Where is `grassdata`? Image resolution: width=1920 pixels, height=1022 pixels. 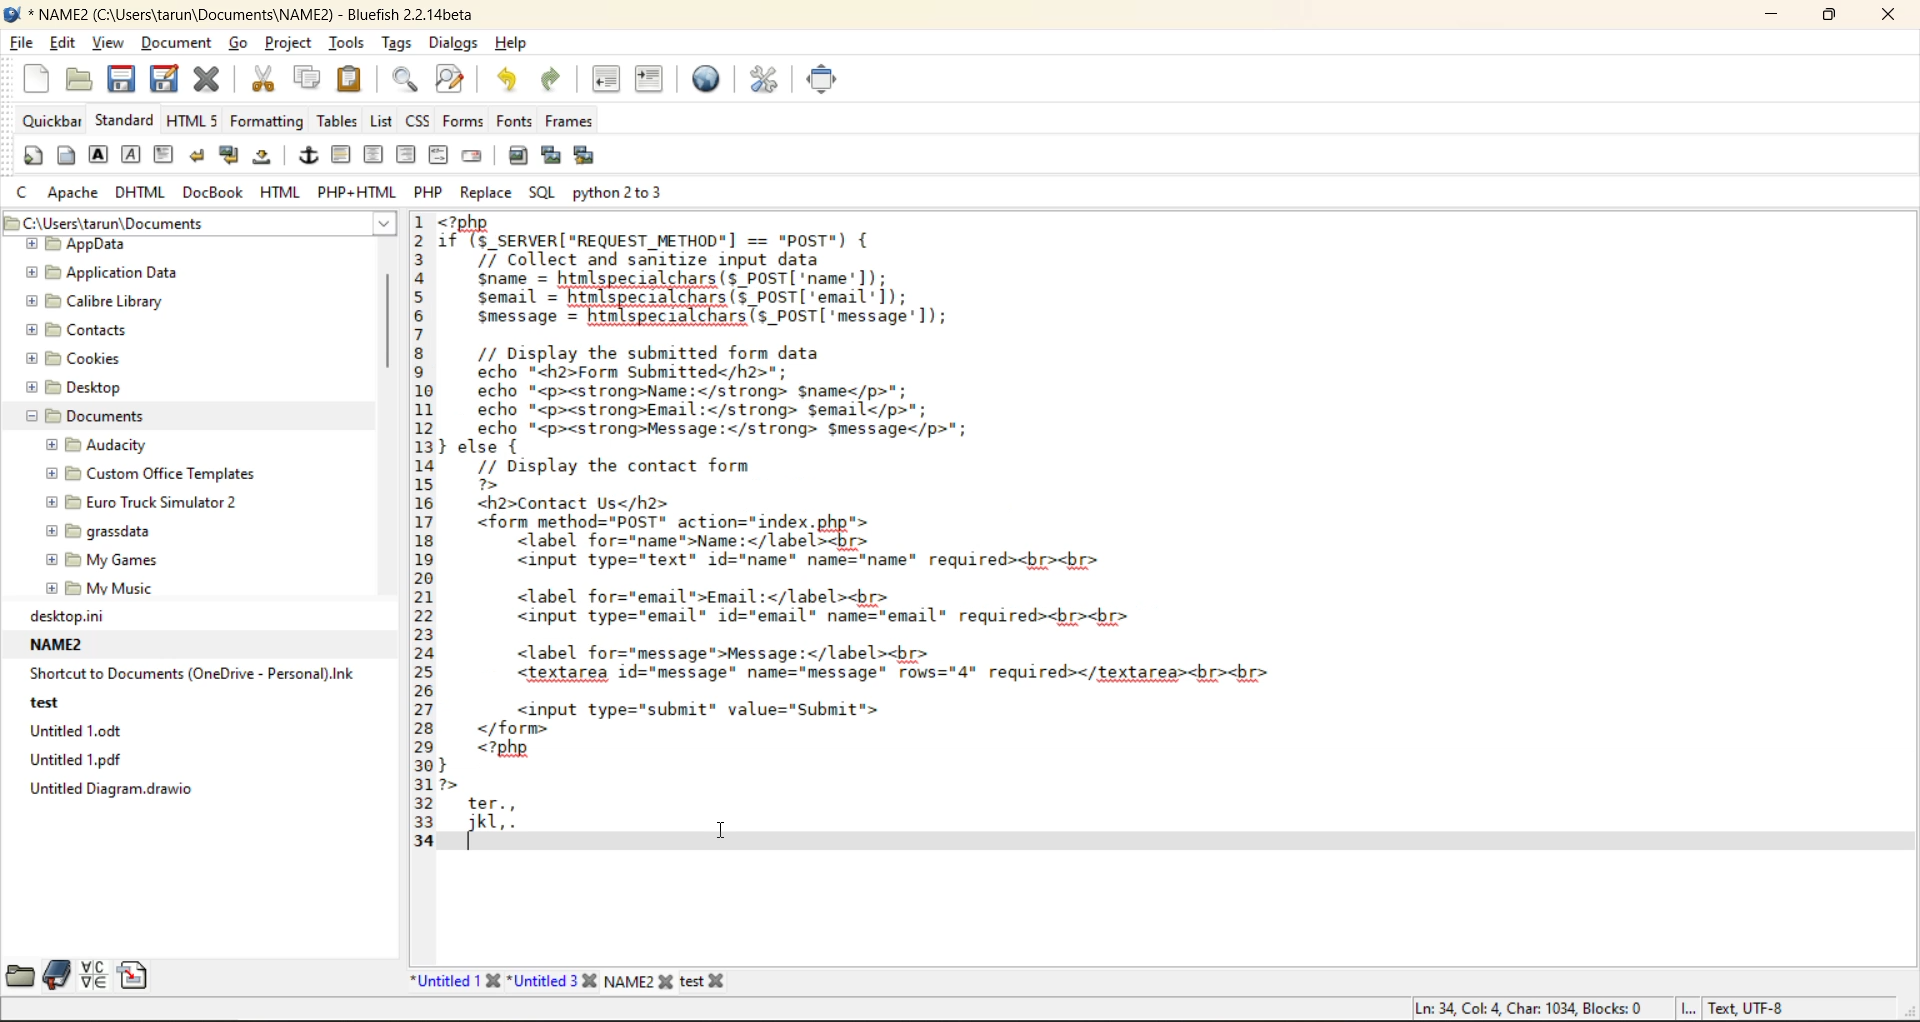
grassdata is located at coordinates (98, 534).